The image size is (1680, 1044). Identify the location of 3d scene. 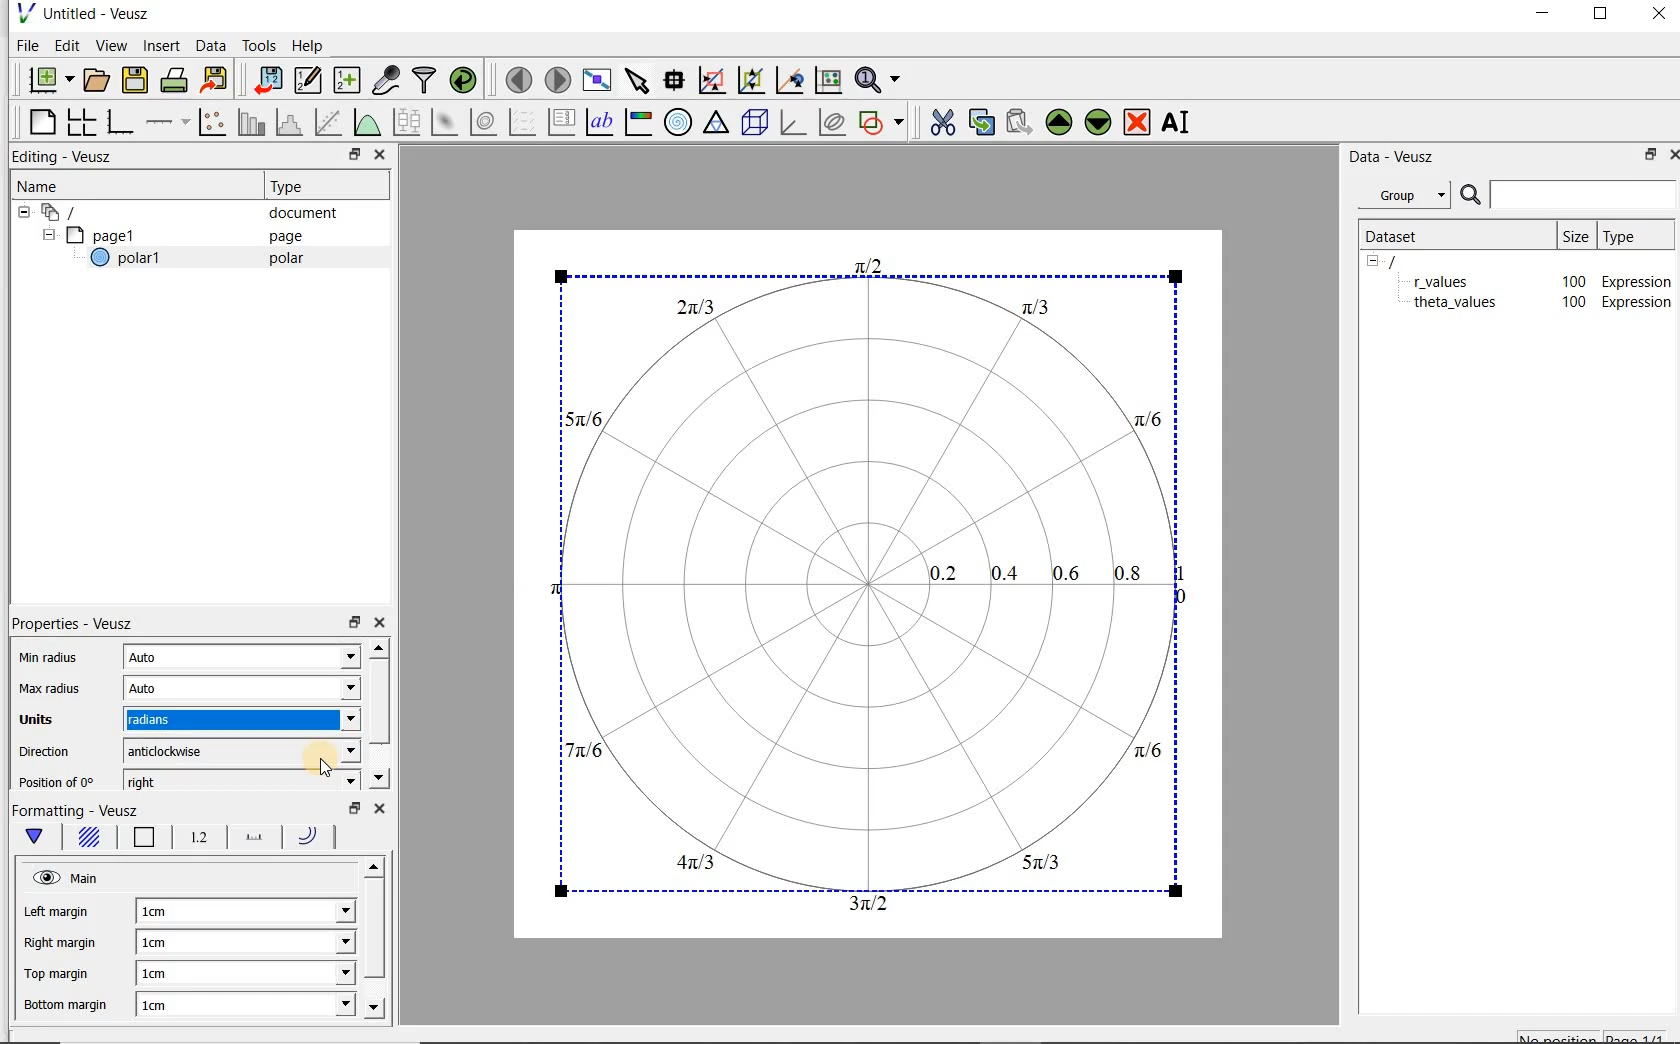
(756, 124).